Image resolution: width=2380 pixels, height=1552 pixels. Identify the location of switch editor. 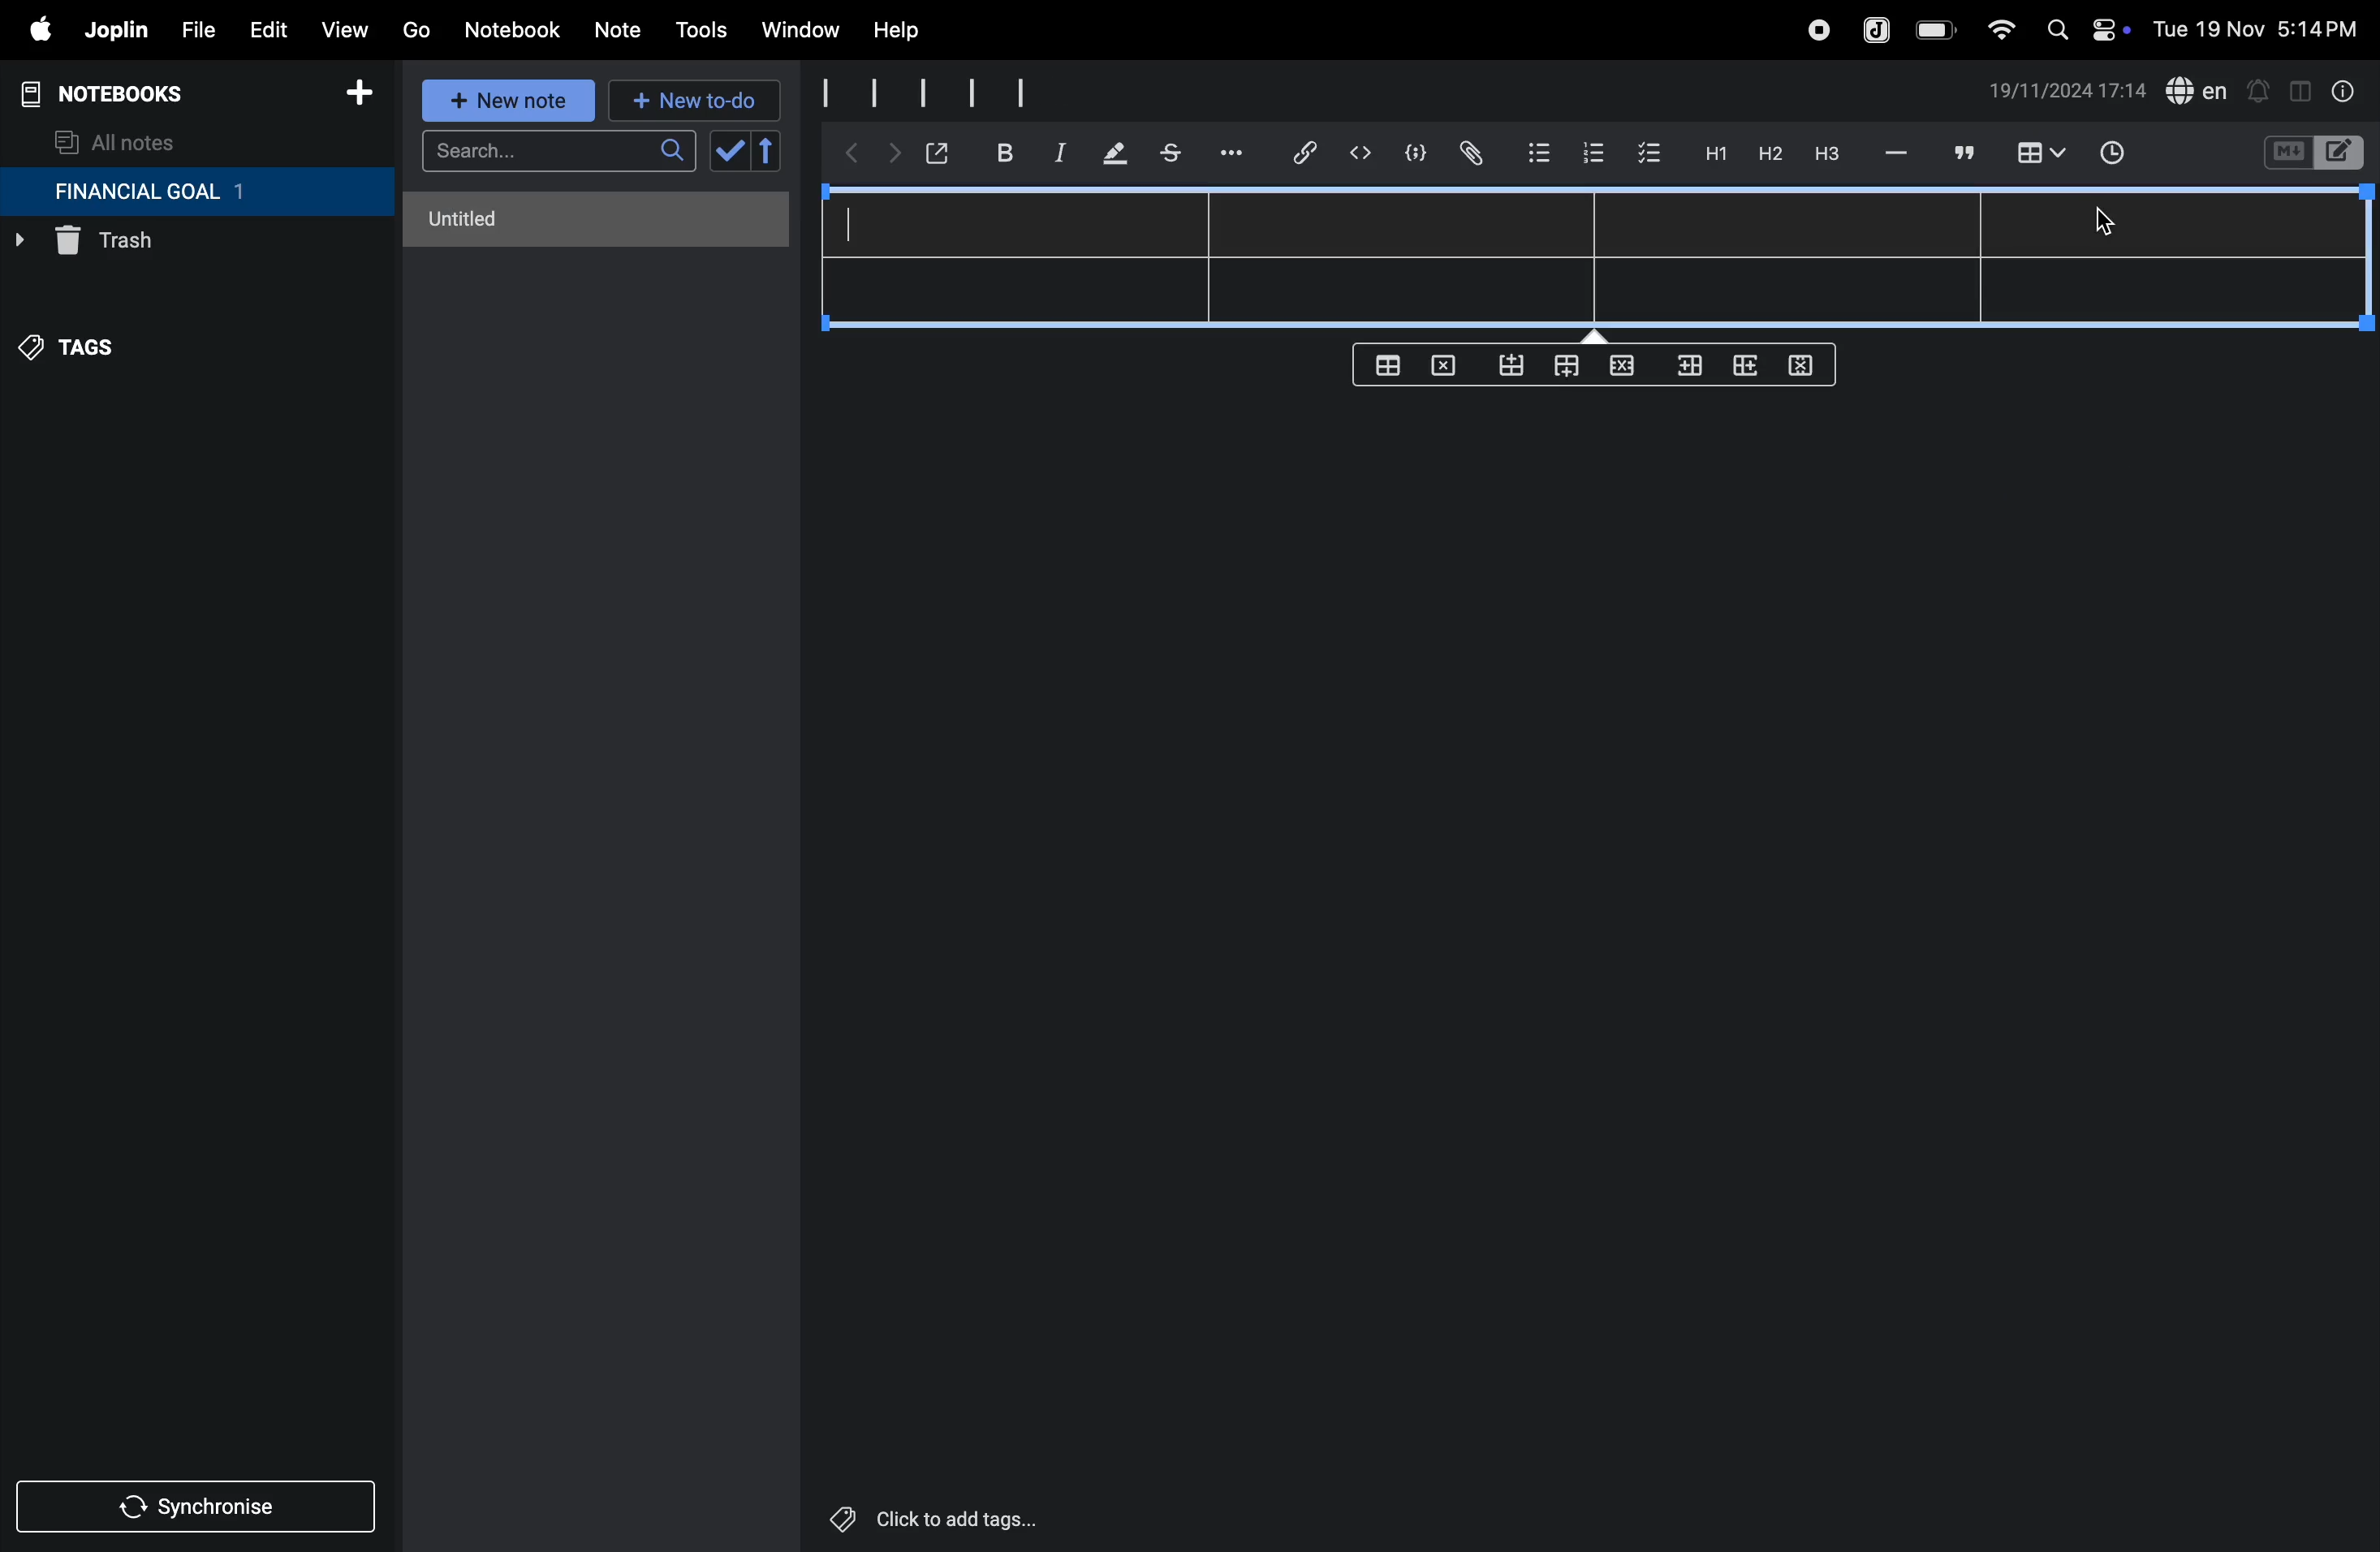
(2311, 153).